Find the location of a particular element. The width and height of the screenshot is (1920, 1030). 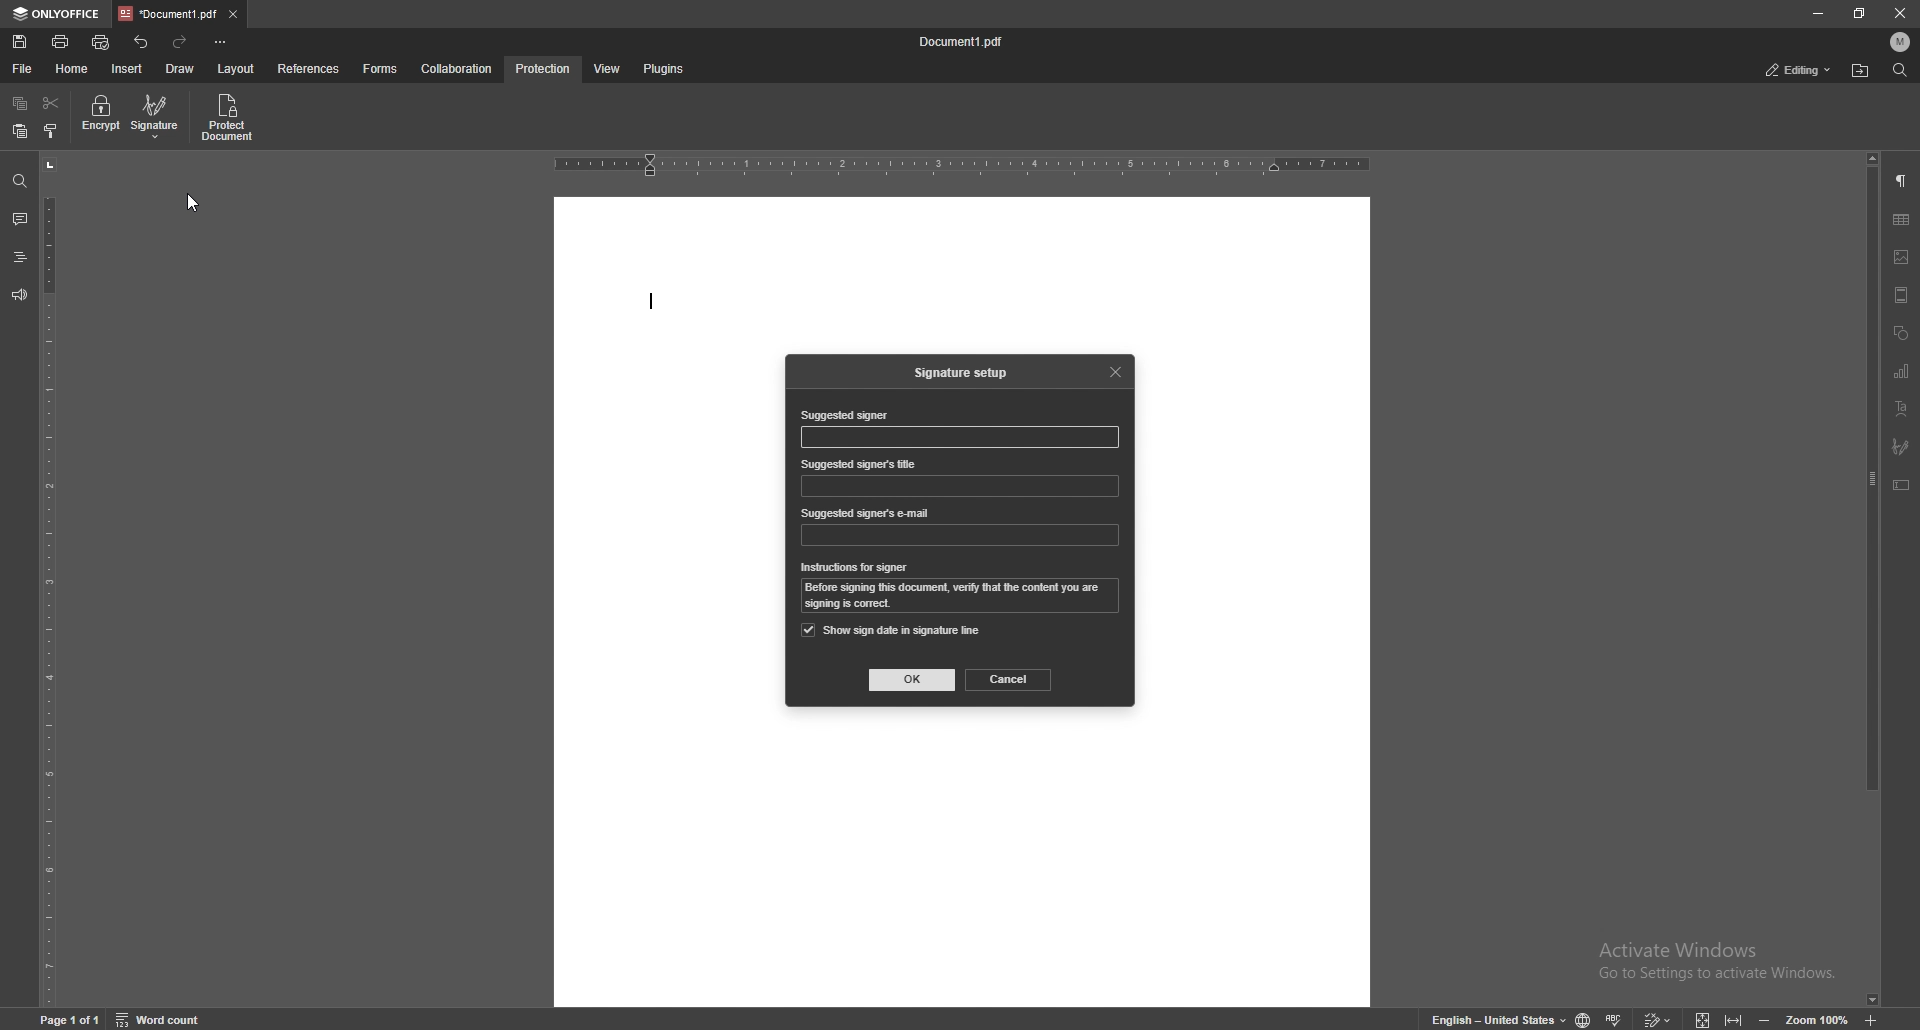

fit to screen is located at coordinates (1697, 1017).